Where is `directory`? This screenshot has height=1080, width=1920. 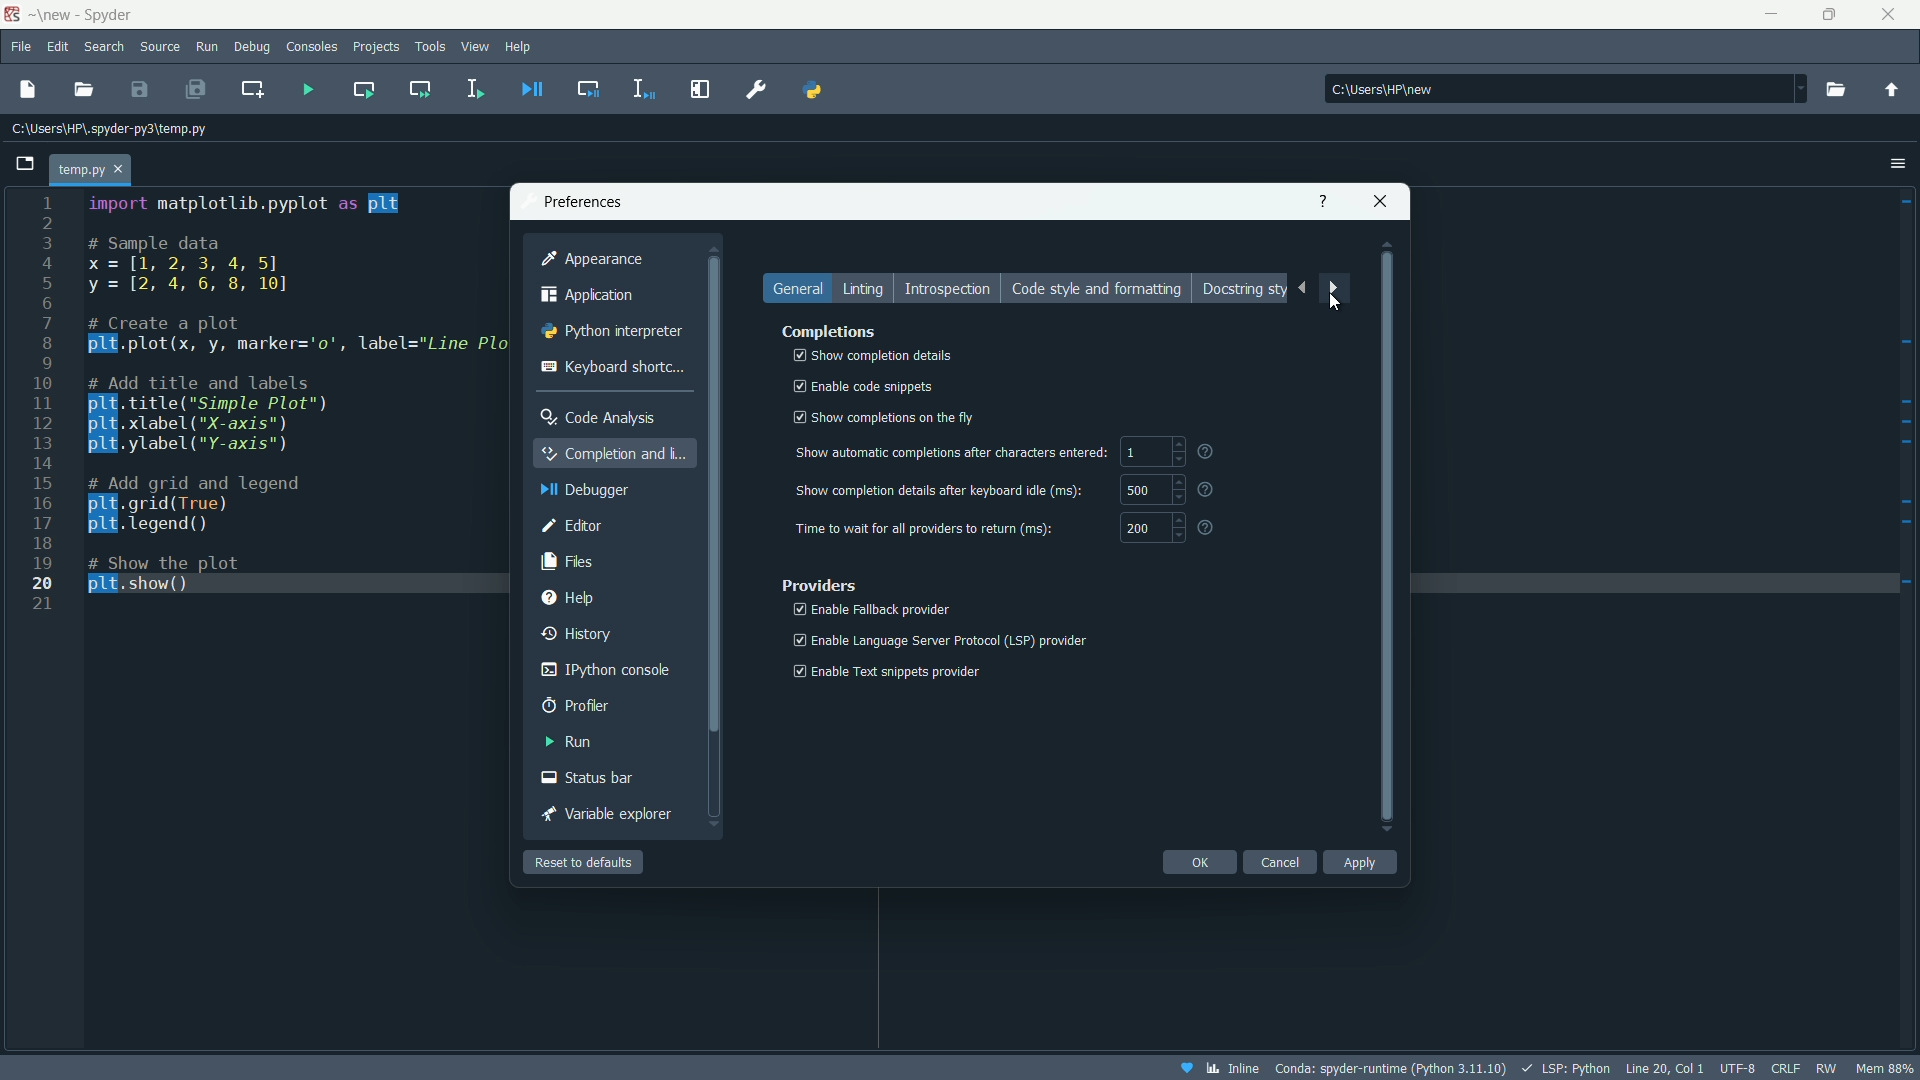
directory is located at coordinates (1567, 87).